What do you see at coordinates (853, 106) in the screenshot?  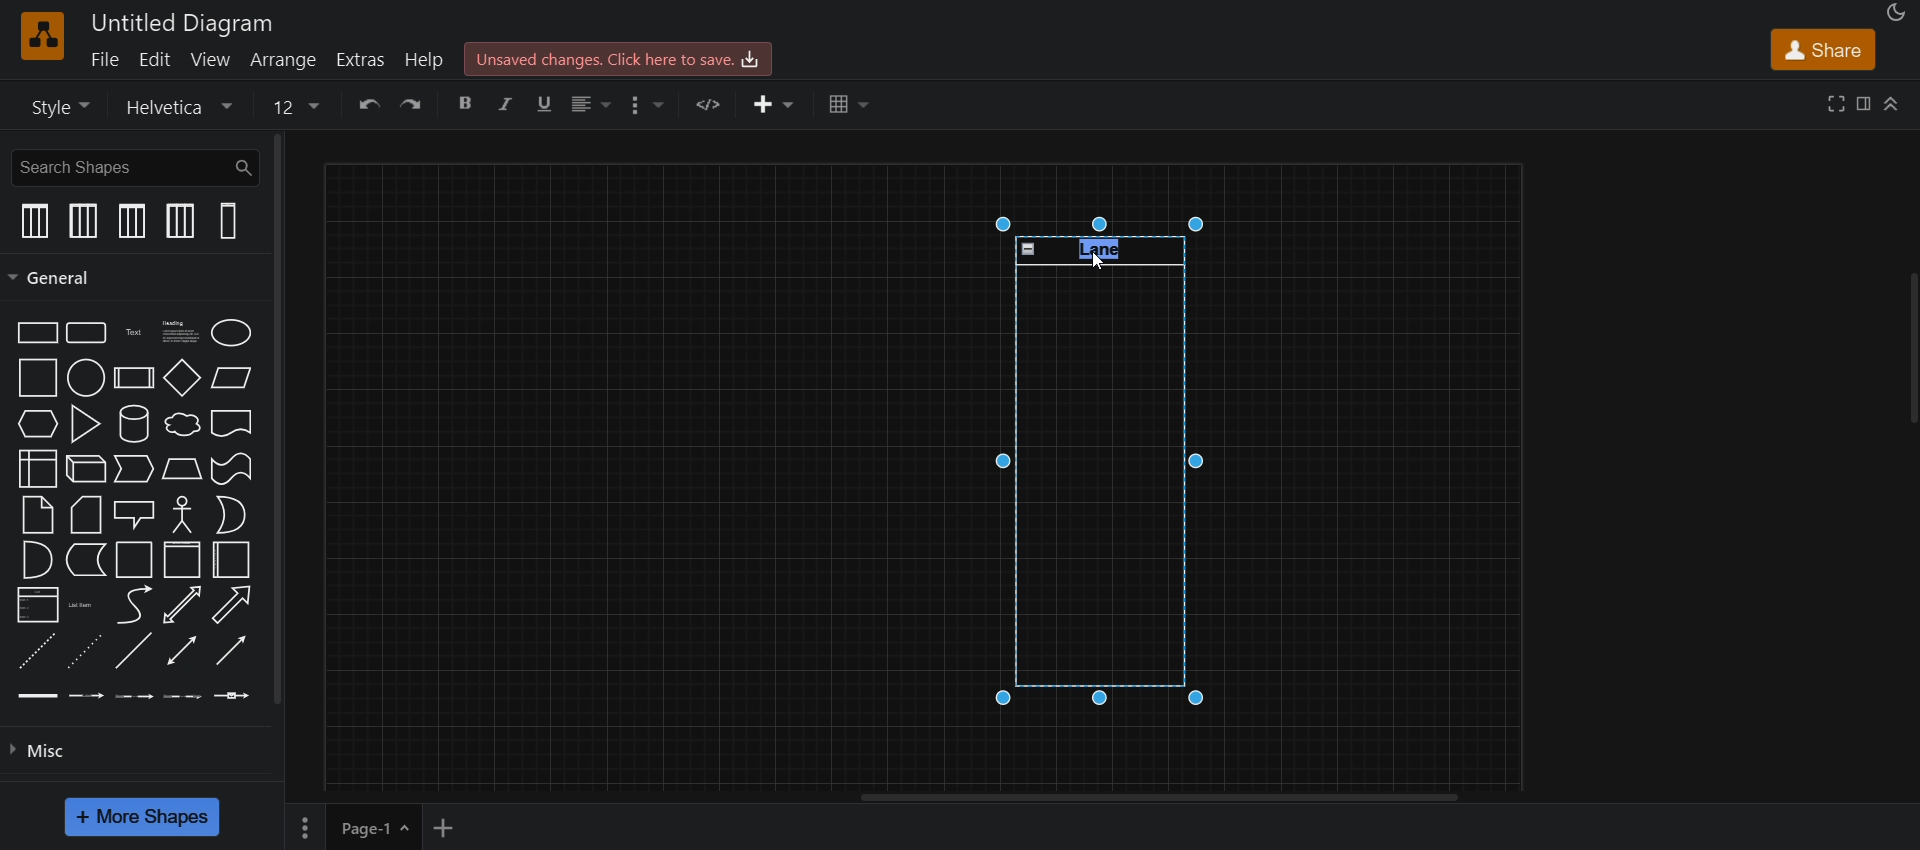 I see `table` at bounding box center [853, 106].